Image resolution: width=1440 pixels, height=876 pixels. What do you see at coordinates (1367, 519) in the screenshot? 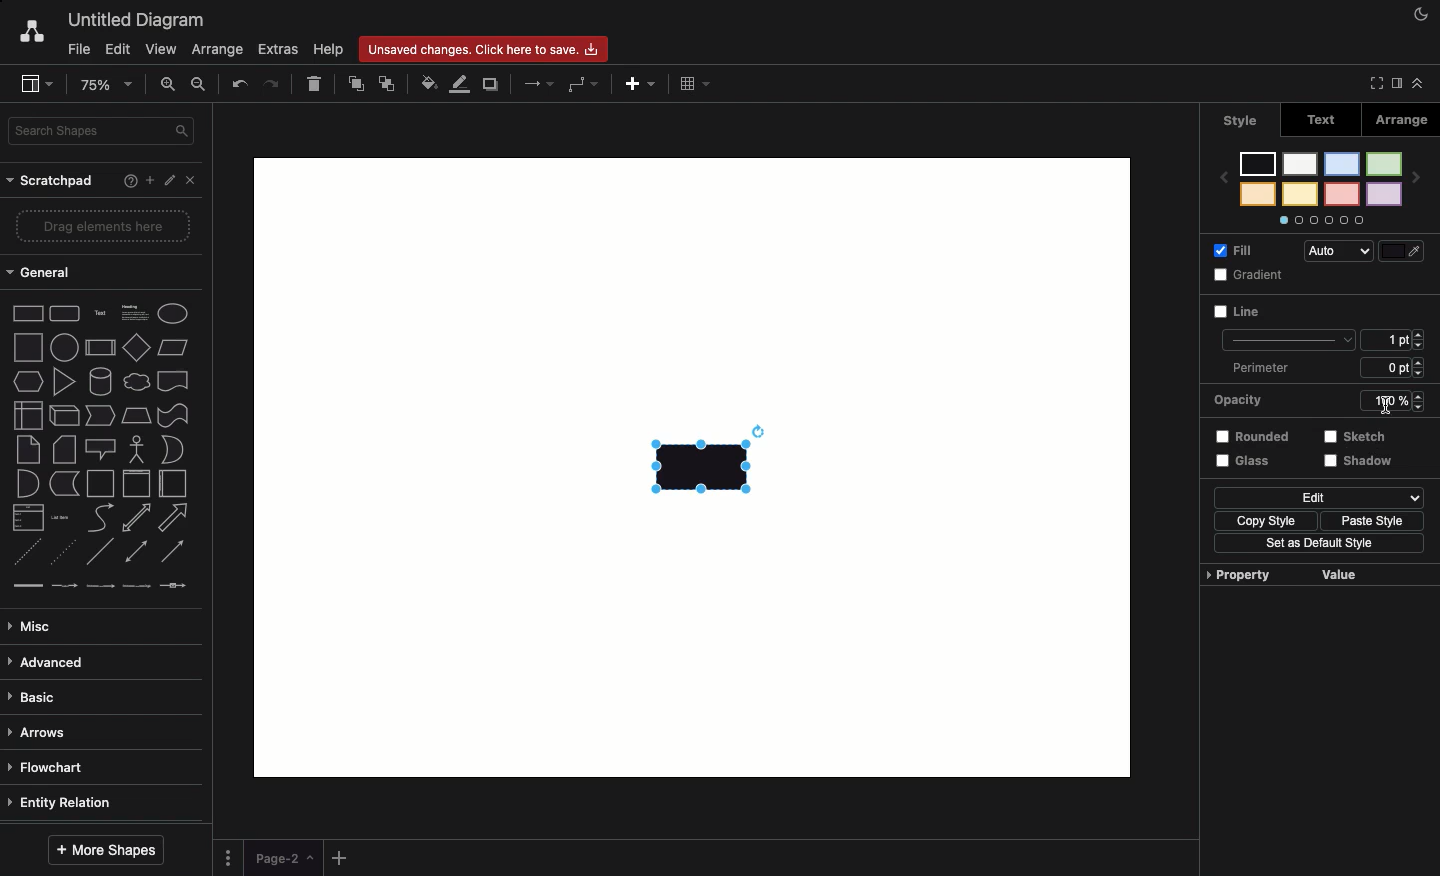
I see `Paste style` at bounding box center [1367, 519].